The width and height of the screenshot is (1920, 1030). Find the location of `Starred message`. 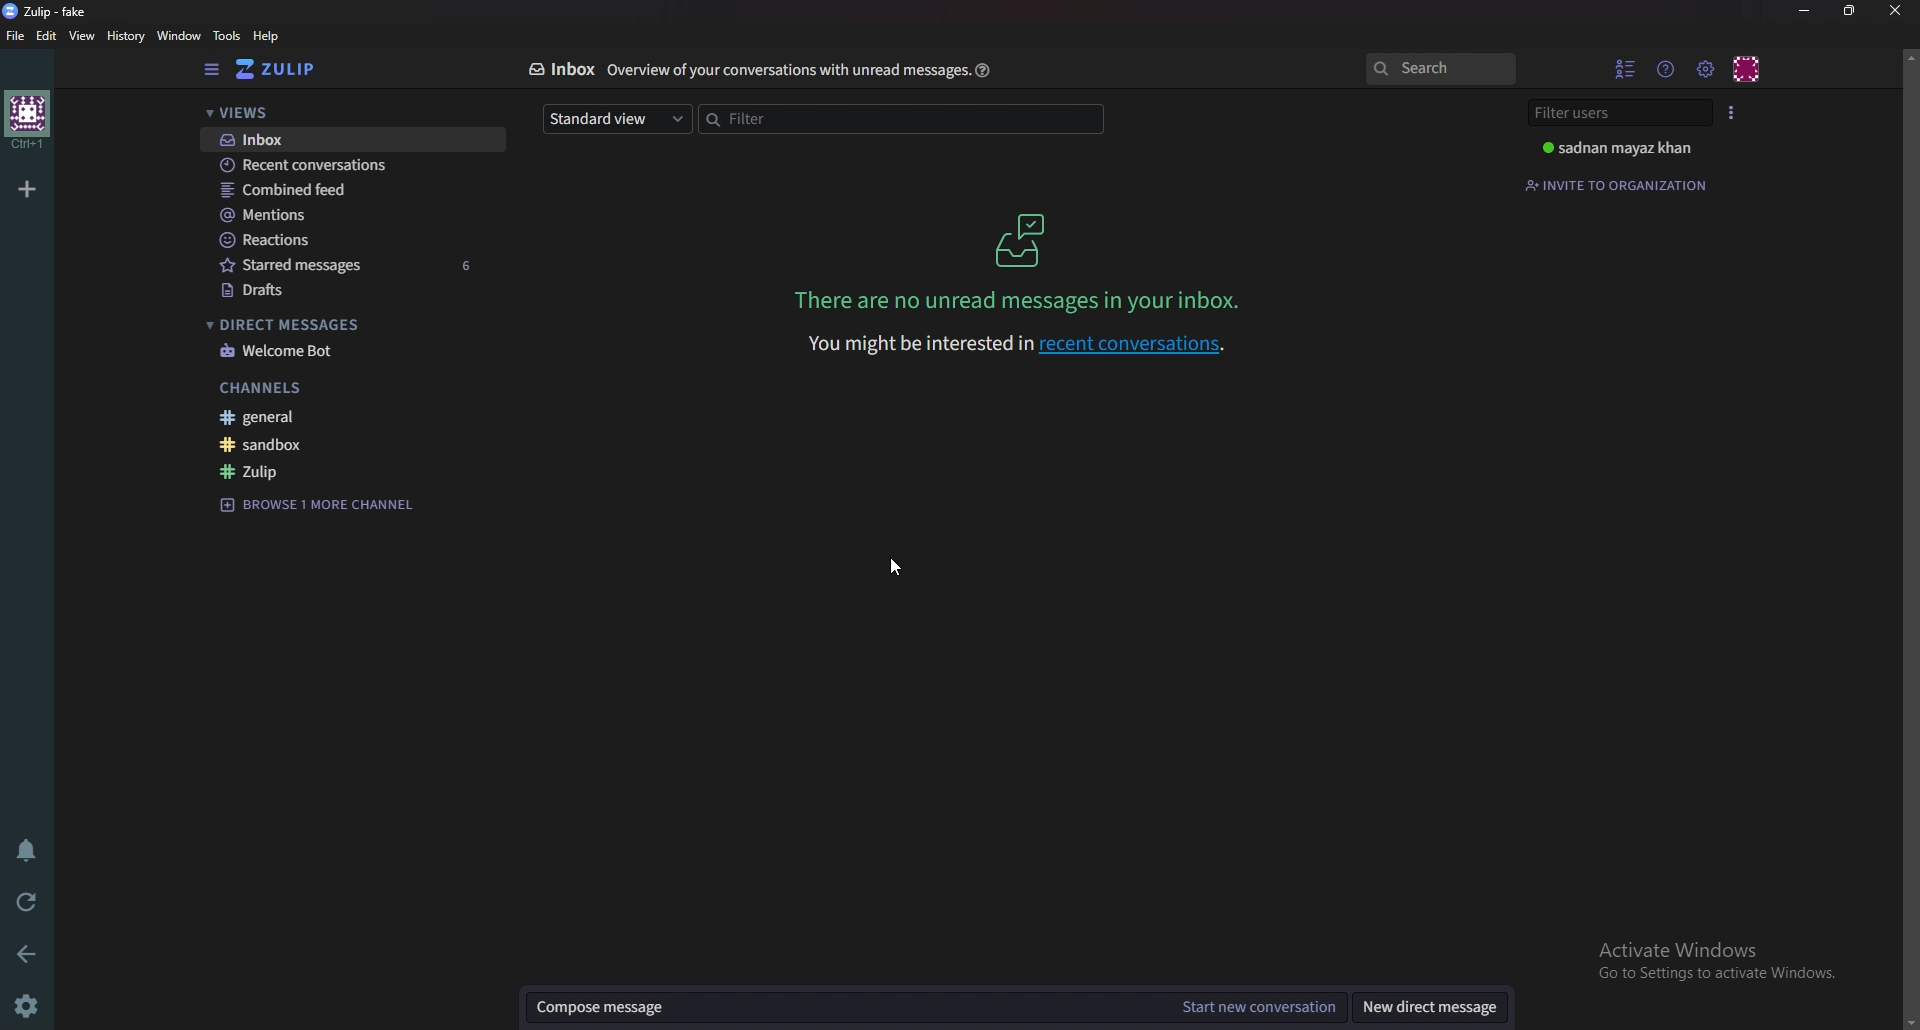

Starred message is located at coordinates (352, 267).